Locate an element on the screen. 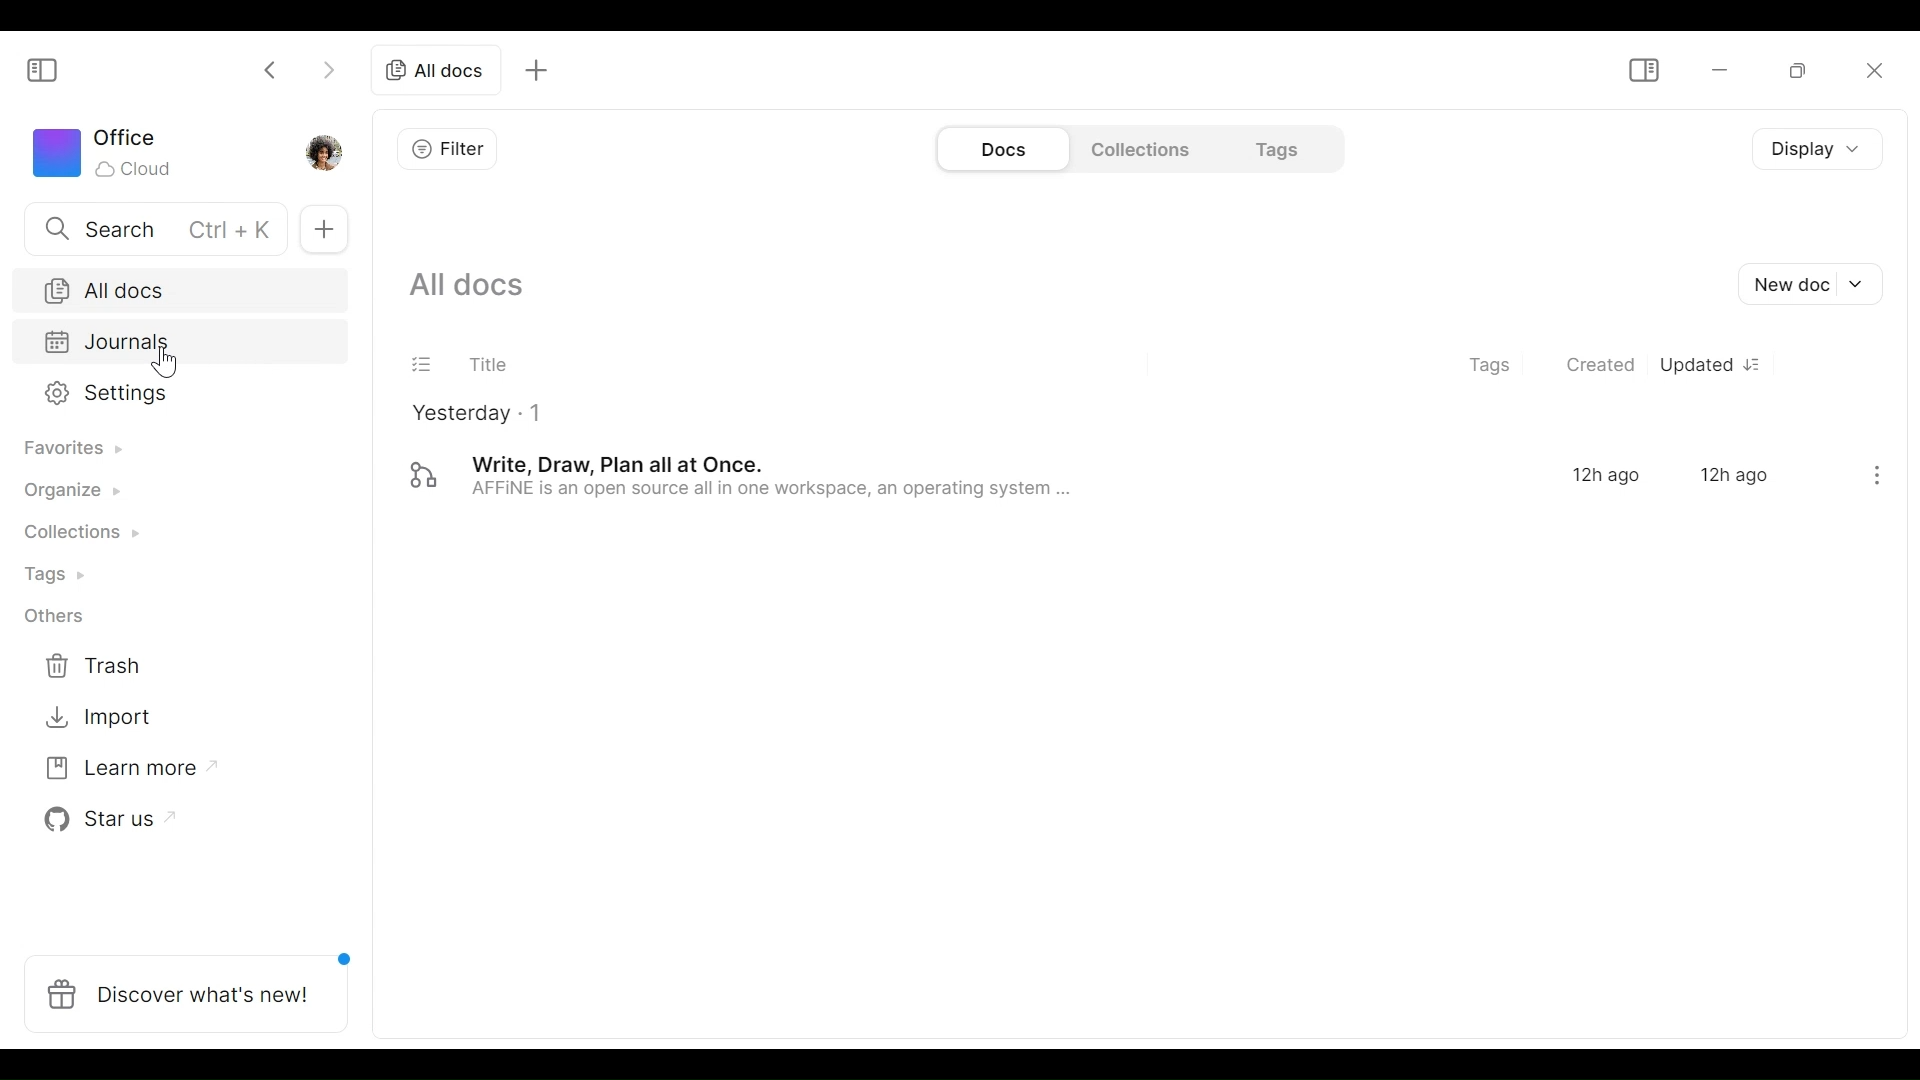 This screenshot has height=1080, width=1920. All documents is located at coordinates (173, 287).